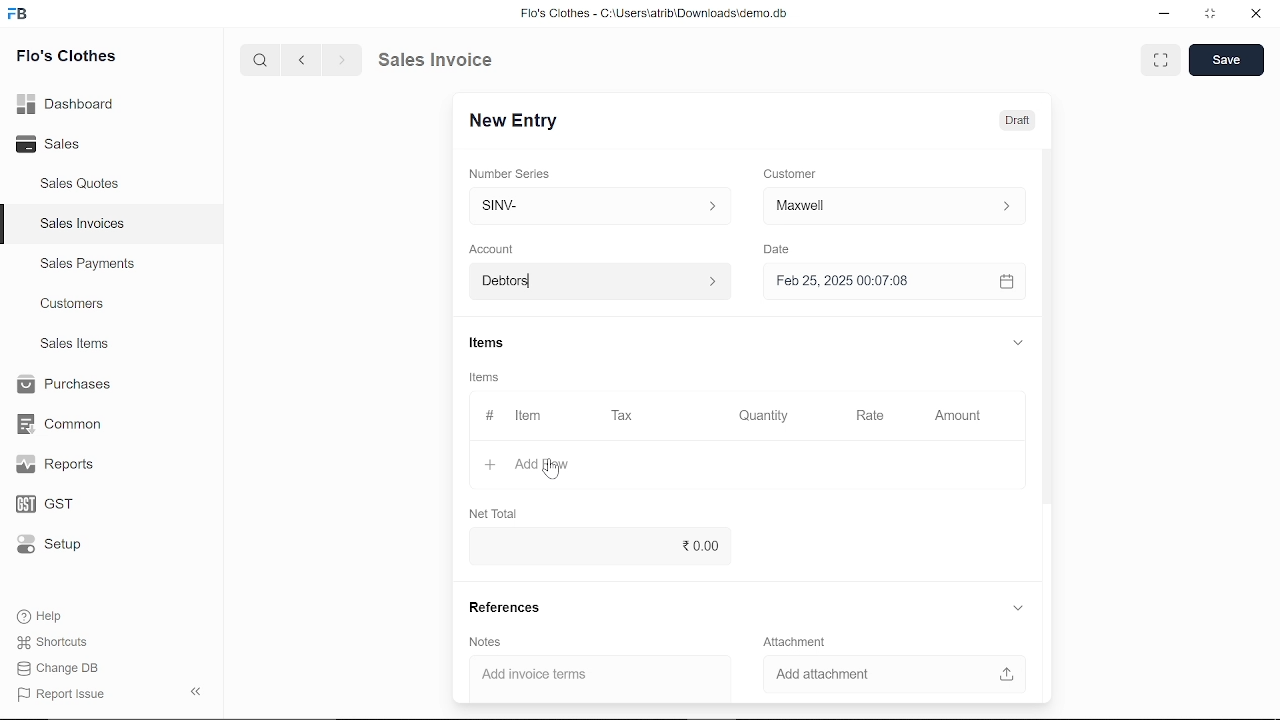 The height and width of the screenshot is (720, 1280). Describe the element at coordinates (491, 248) in the screenshot. I see `‘Account` at that location.